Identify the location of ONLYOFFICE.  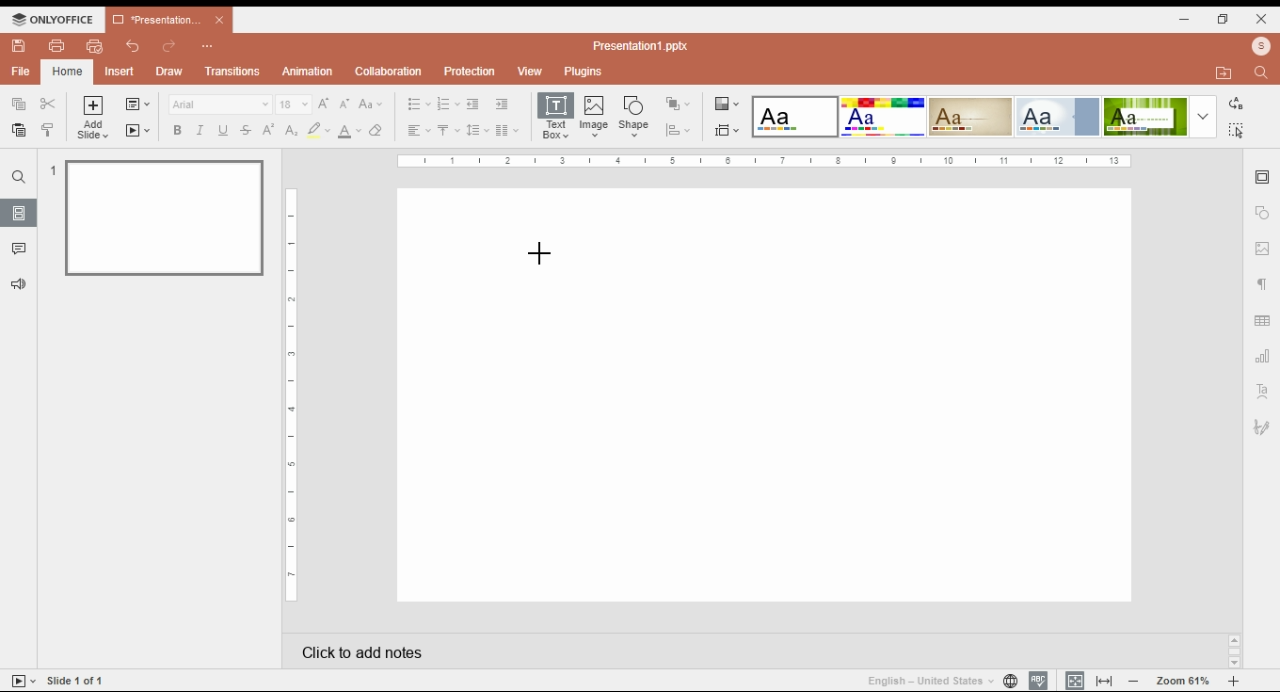
(54, 19).